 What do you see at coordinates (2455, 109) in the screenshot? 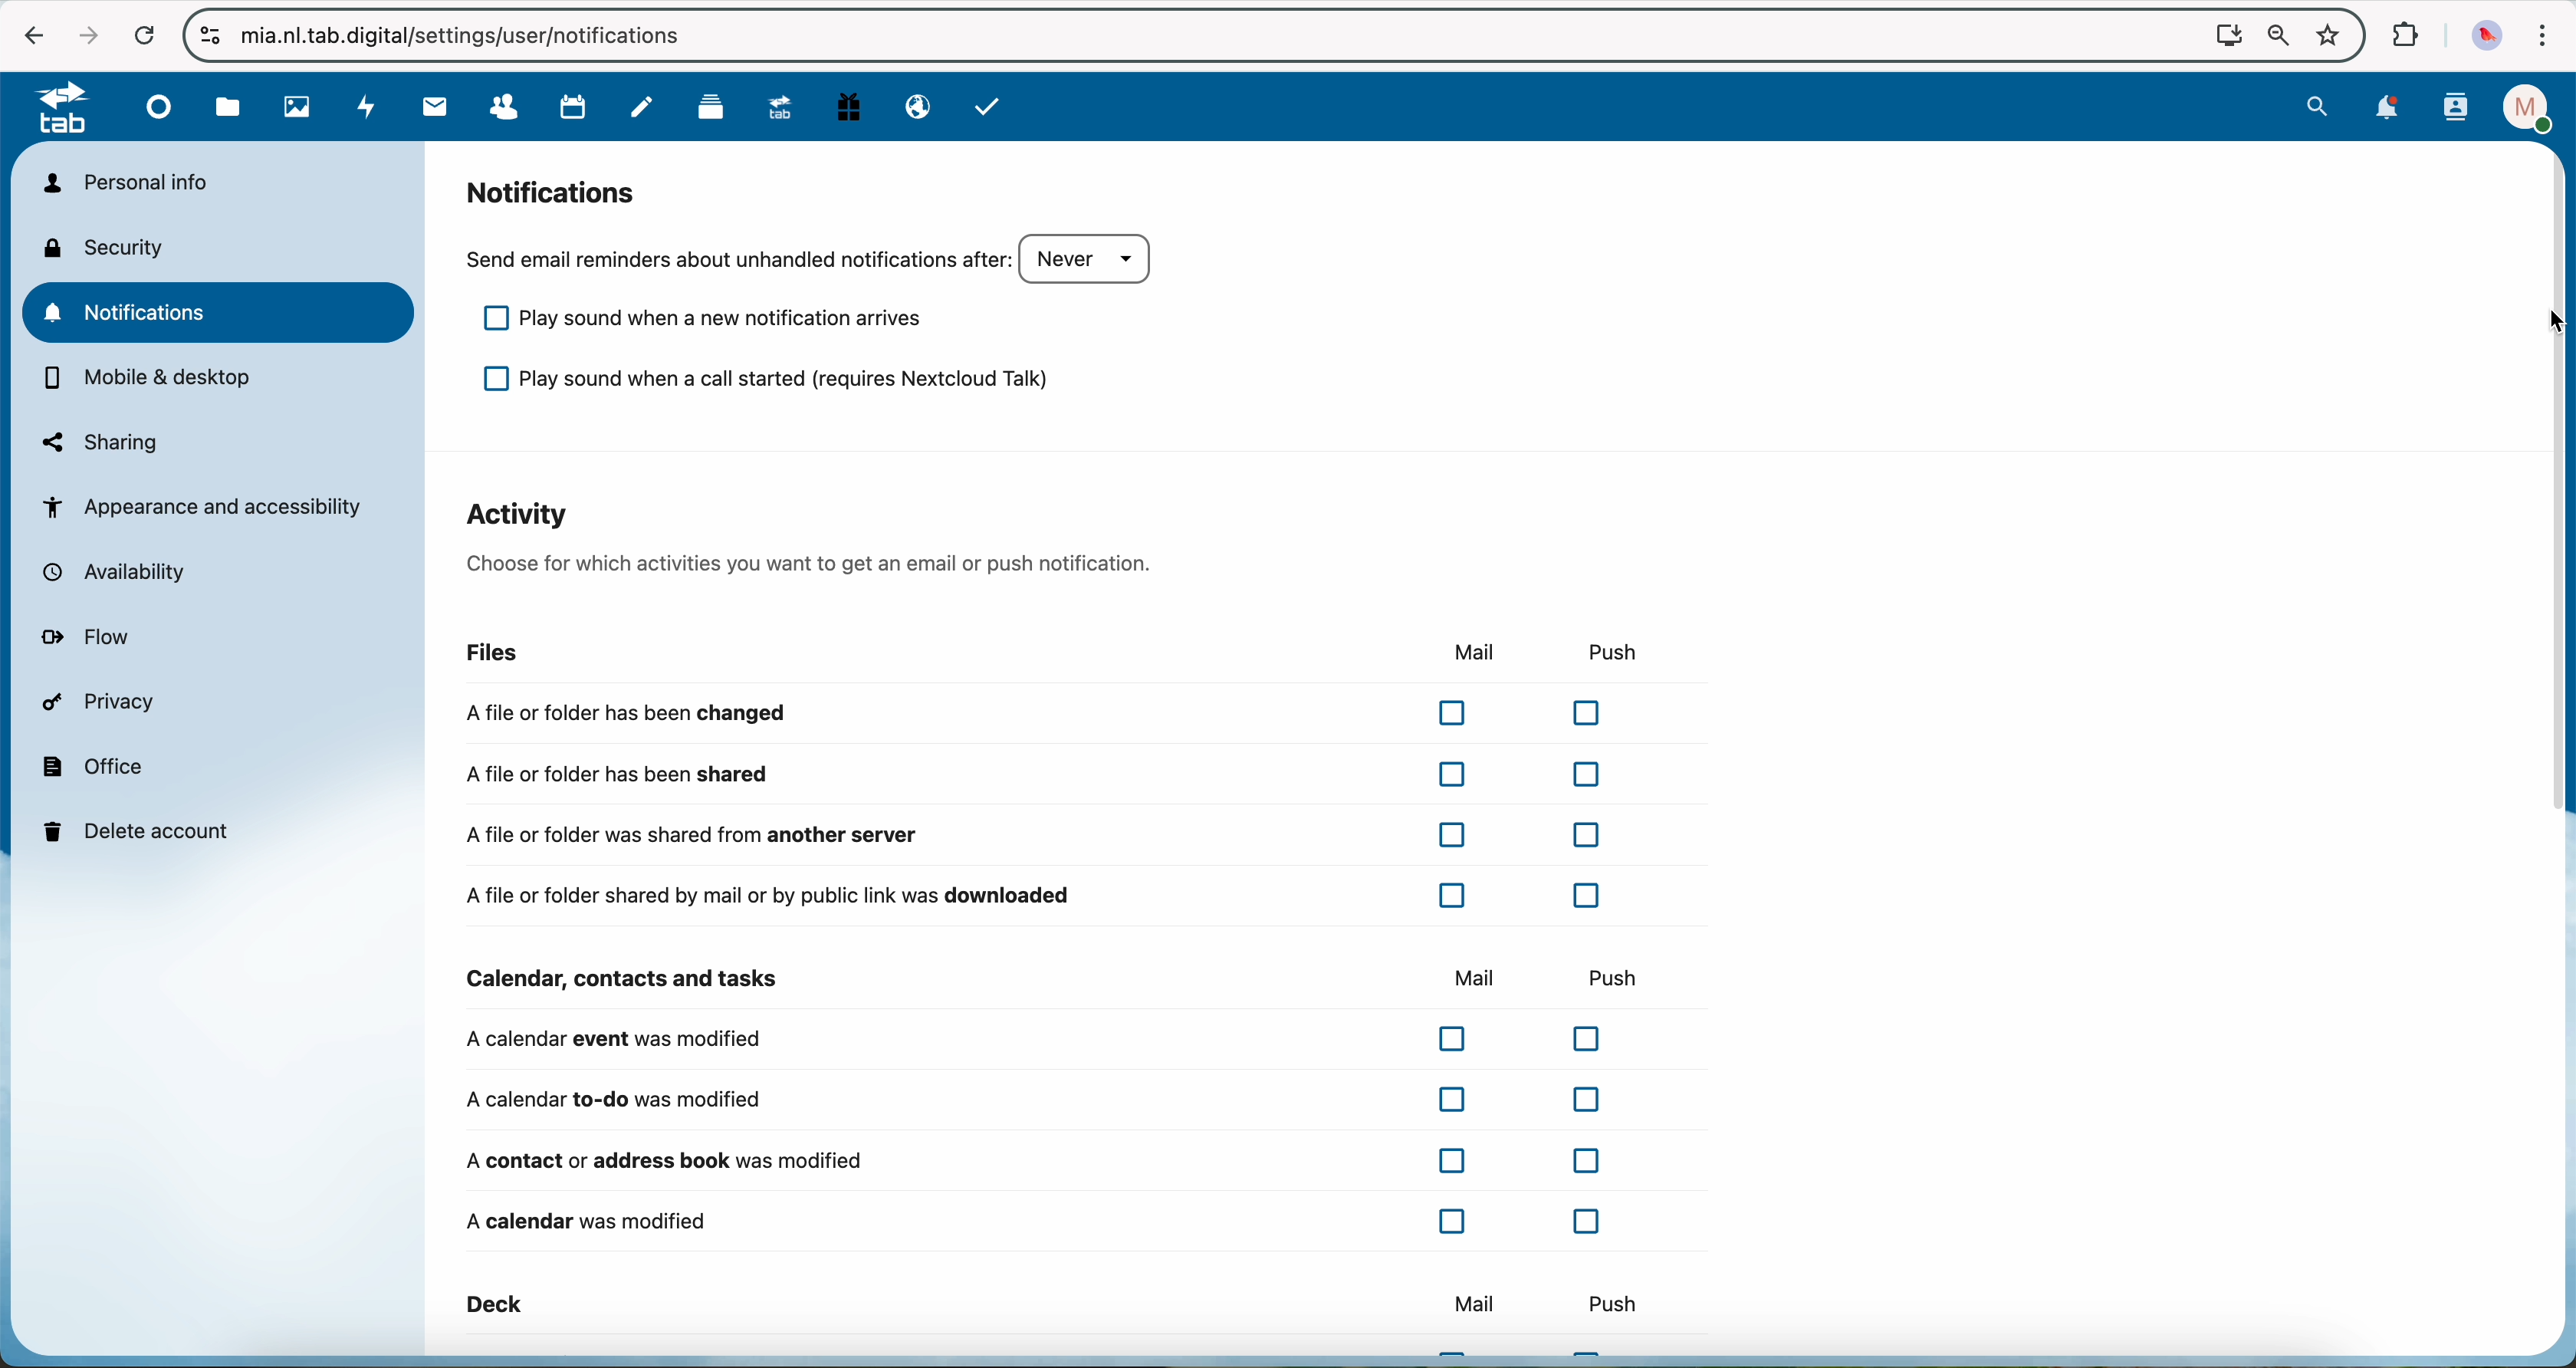
I see `contacts` at bounding box center [2455, 109].